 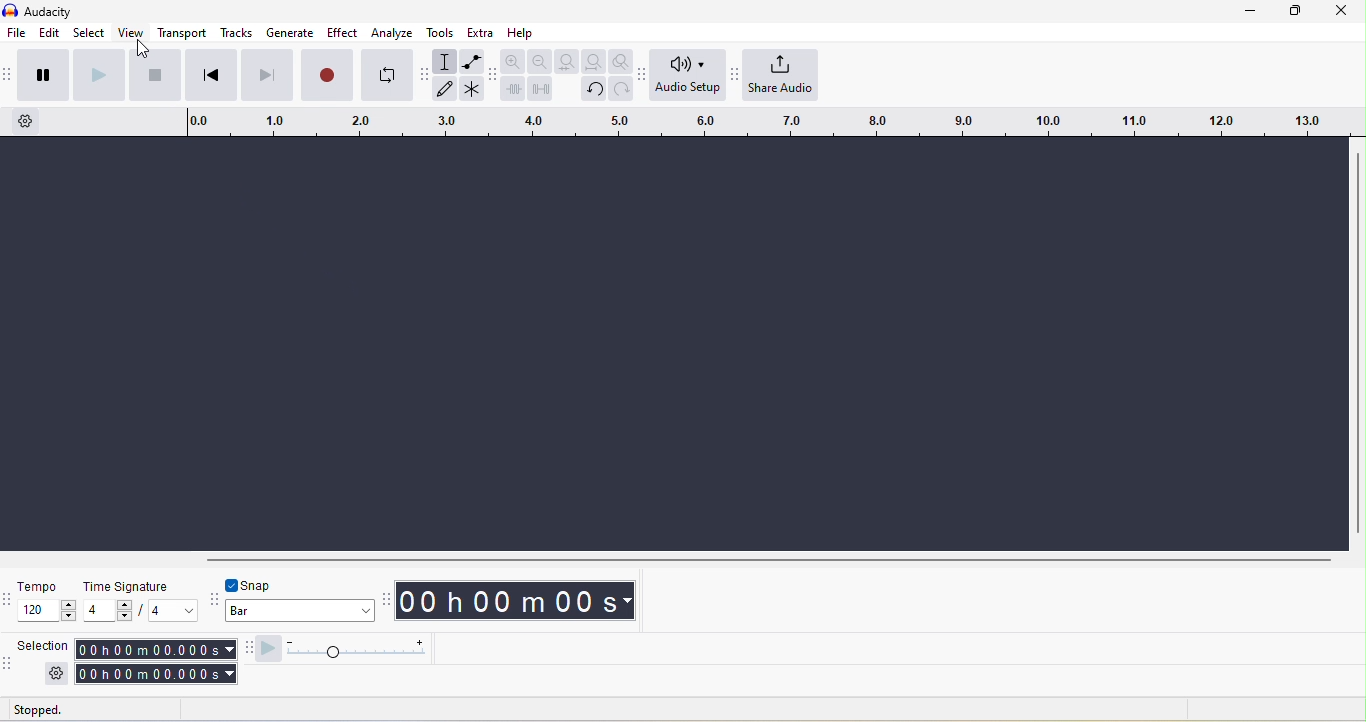 I want to click on timeline settings, so click(x=26, y=121).